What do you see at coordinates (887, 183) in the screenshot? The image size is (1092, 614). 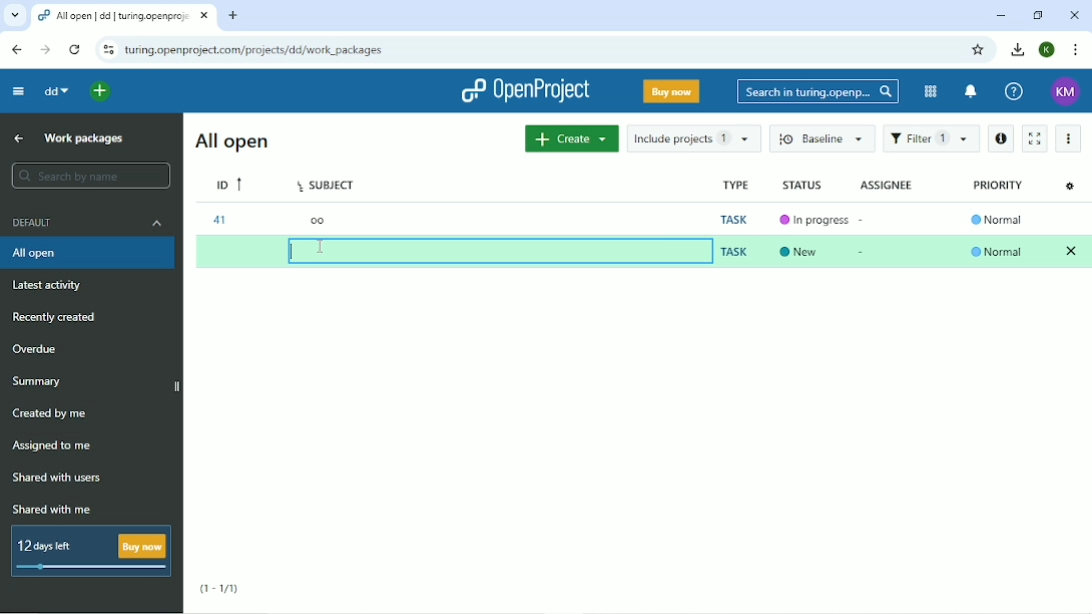 I see `Assignee` at bounding box center [887, 183].